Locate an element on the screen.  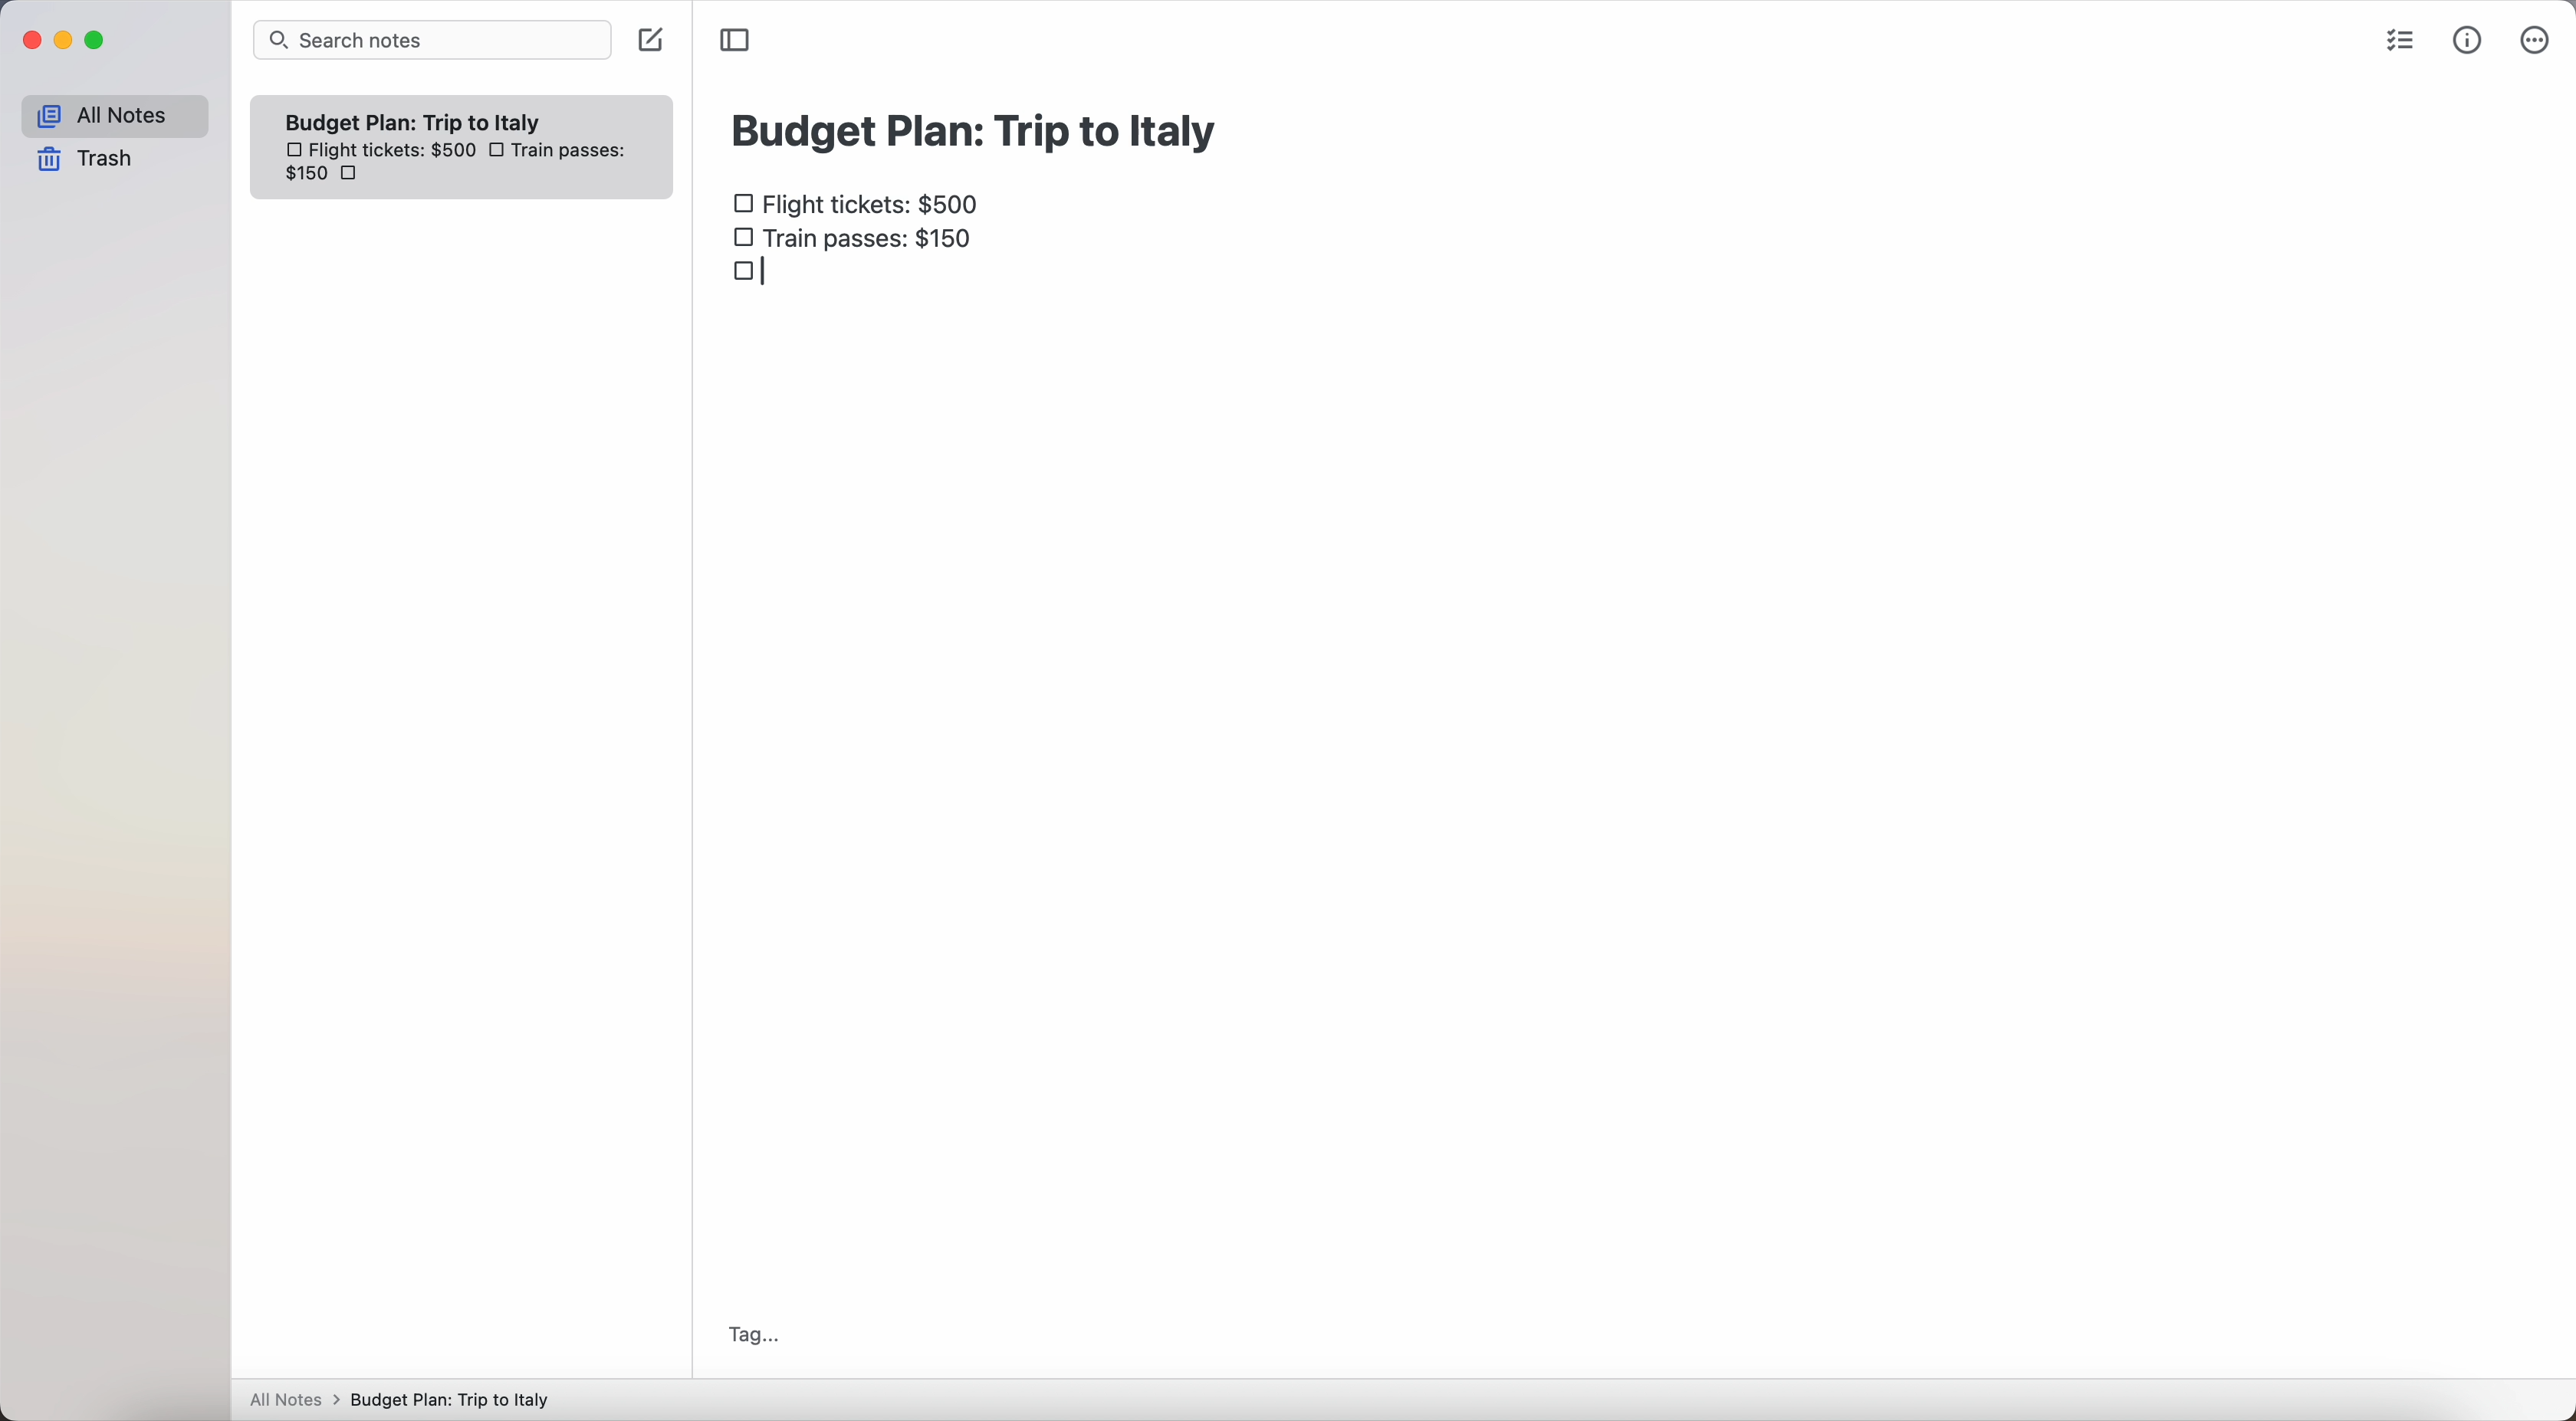
tag is located at coordinates (754, 1335).